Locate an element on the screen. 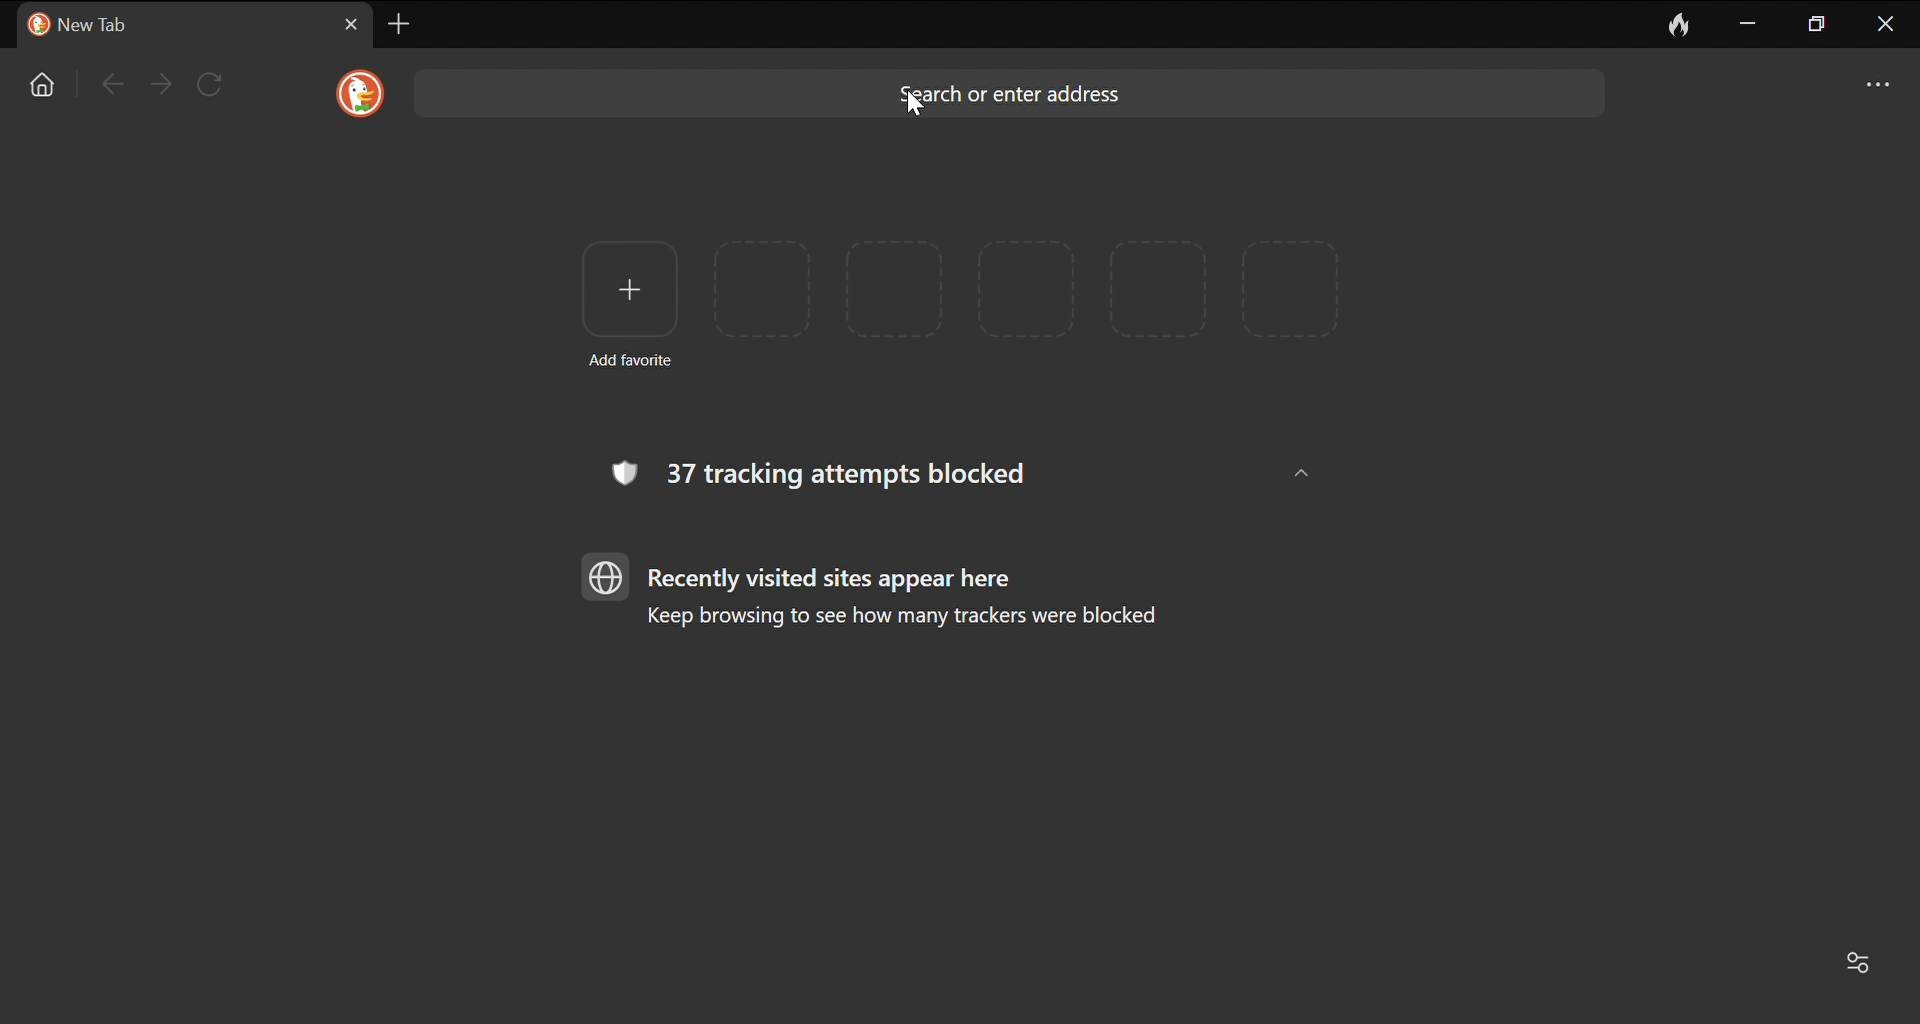  close is located at coordinates (1887, 26).